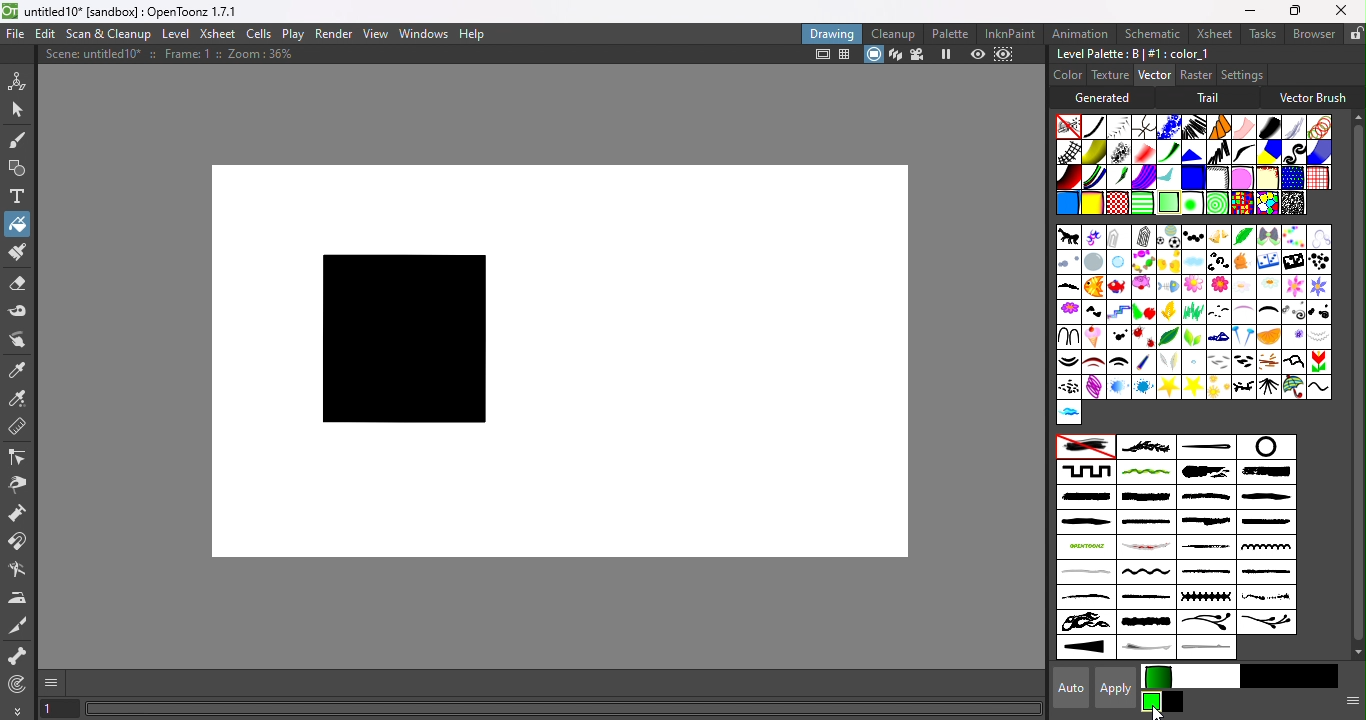 The height and width of the screenshot is (720, 1366). I want to click on big_, so click(1243, 236).